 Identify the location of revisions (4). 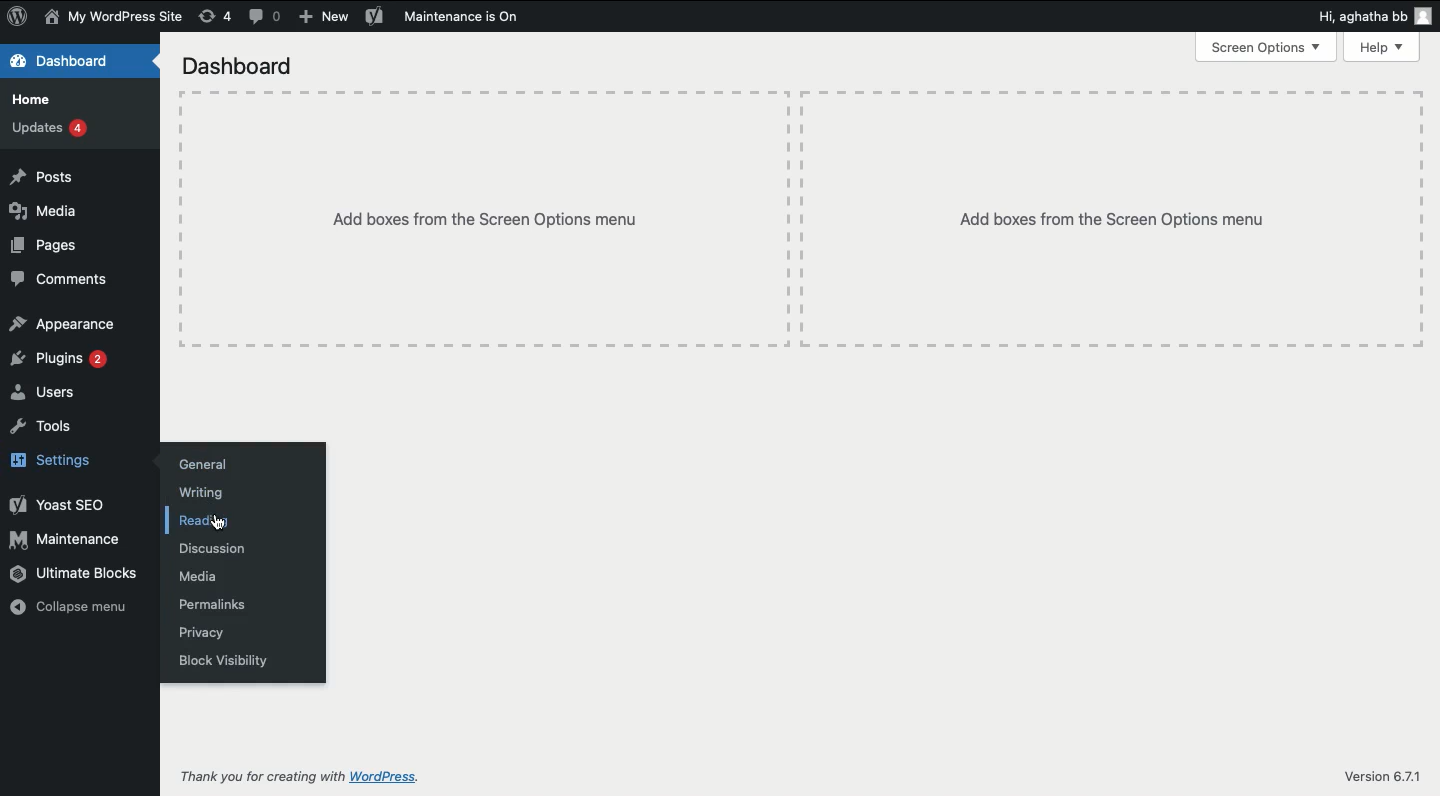
(217, 16).